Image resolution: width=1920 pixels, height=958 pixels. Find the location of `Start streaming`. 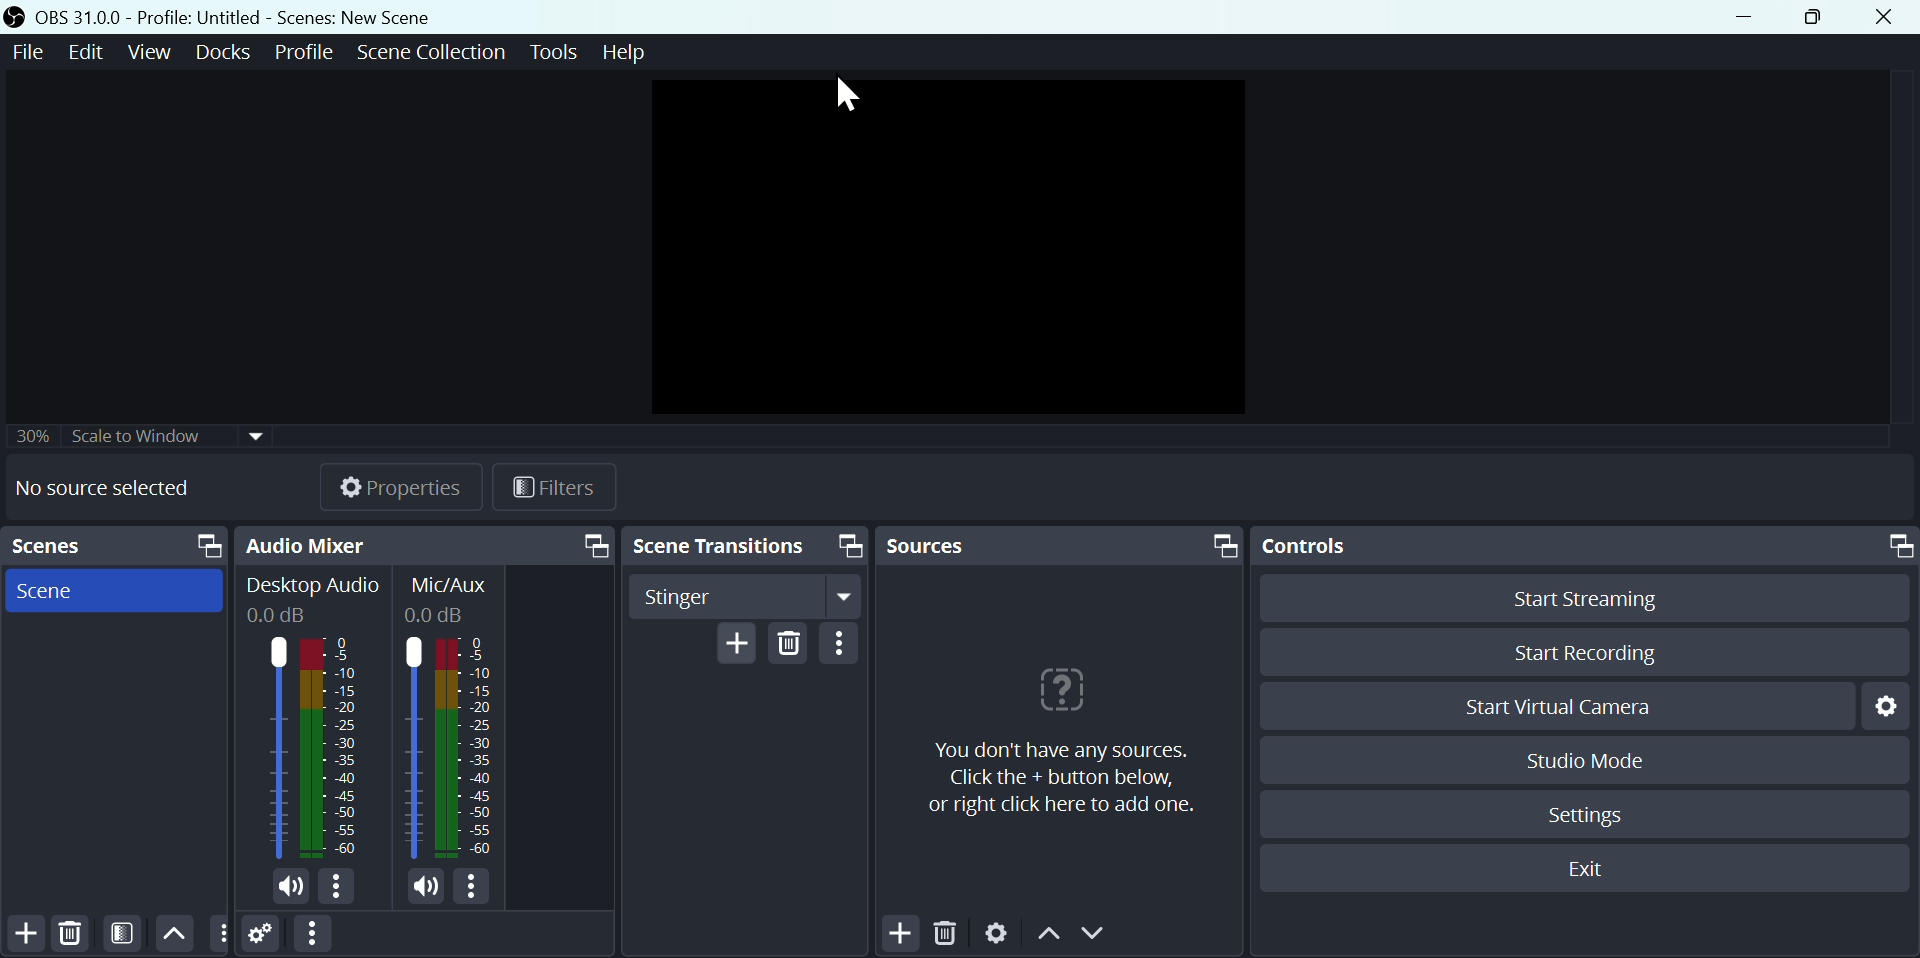

Start streaming is located at coordinates (1577, 596).